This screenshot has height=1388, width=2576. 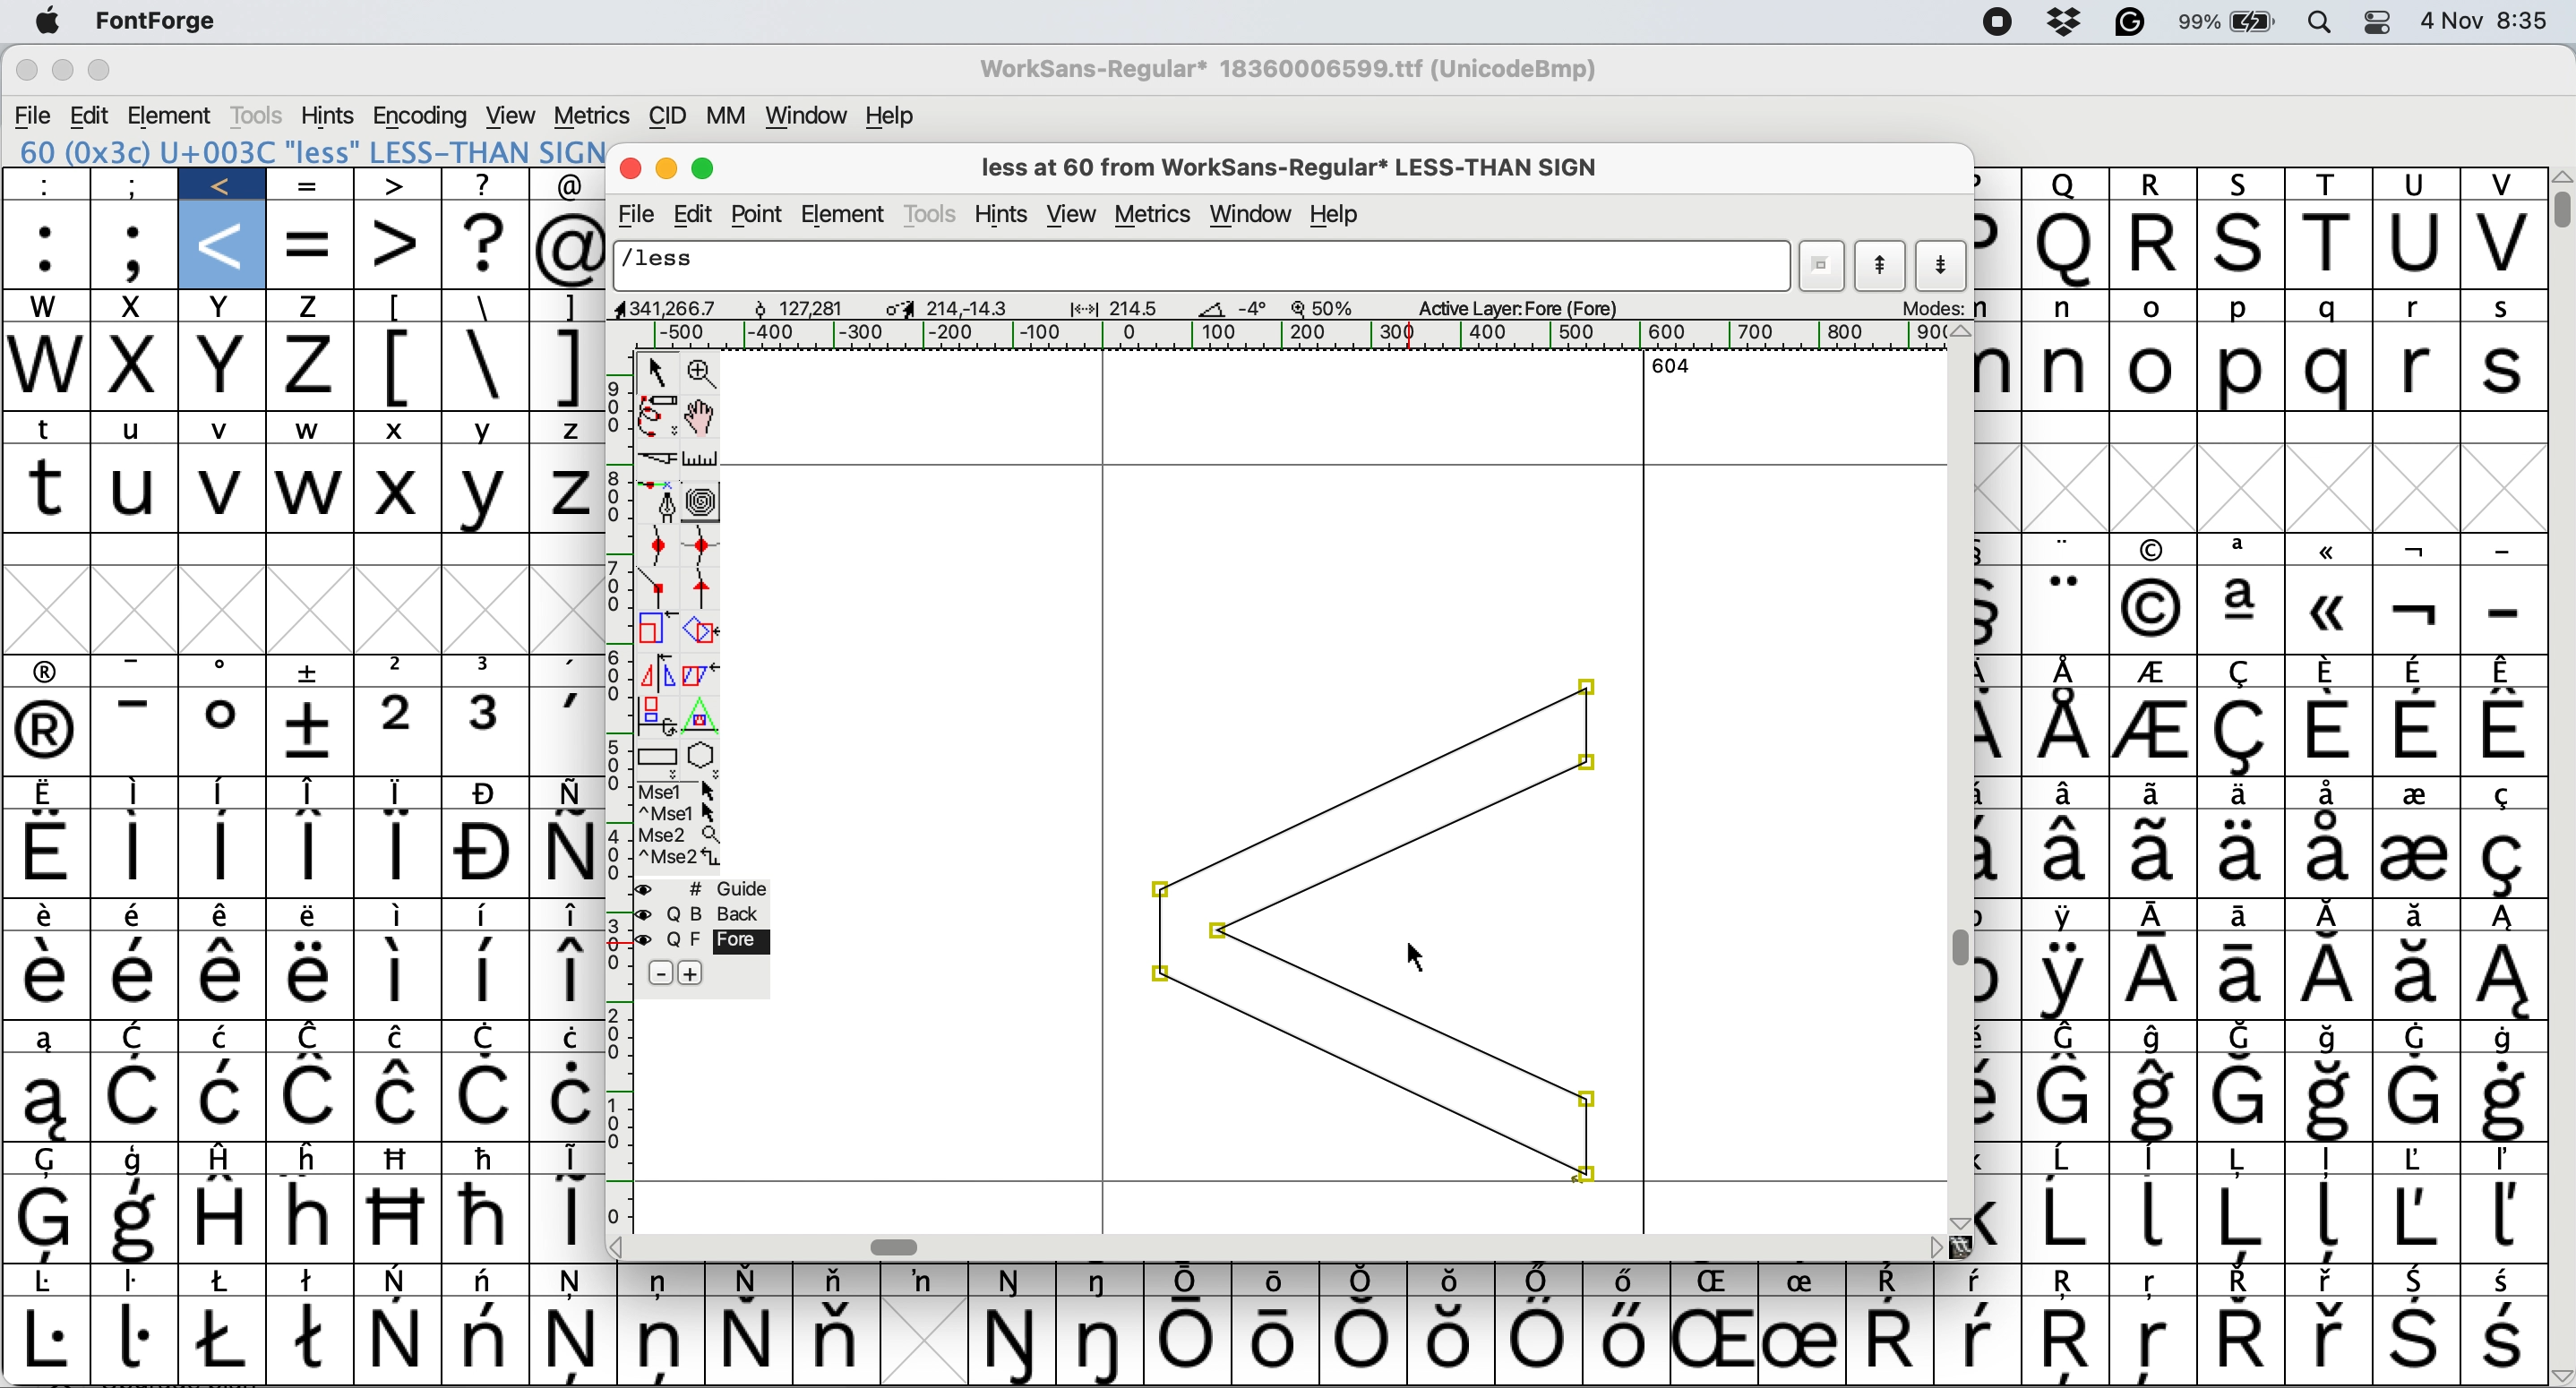 I want to click on [, so click(x=400, y=367).